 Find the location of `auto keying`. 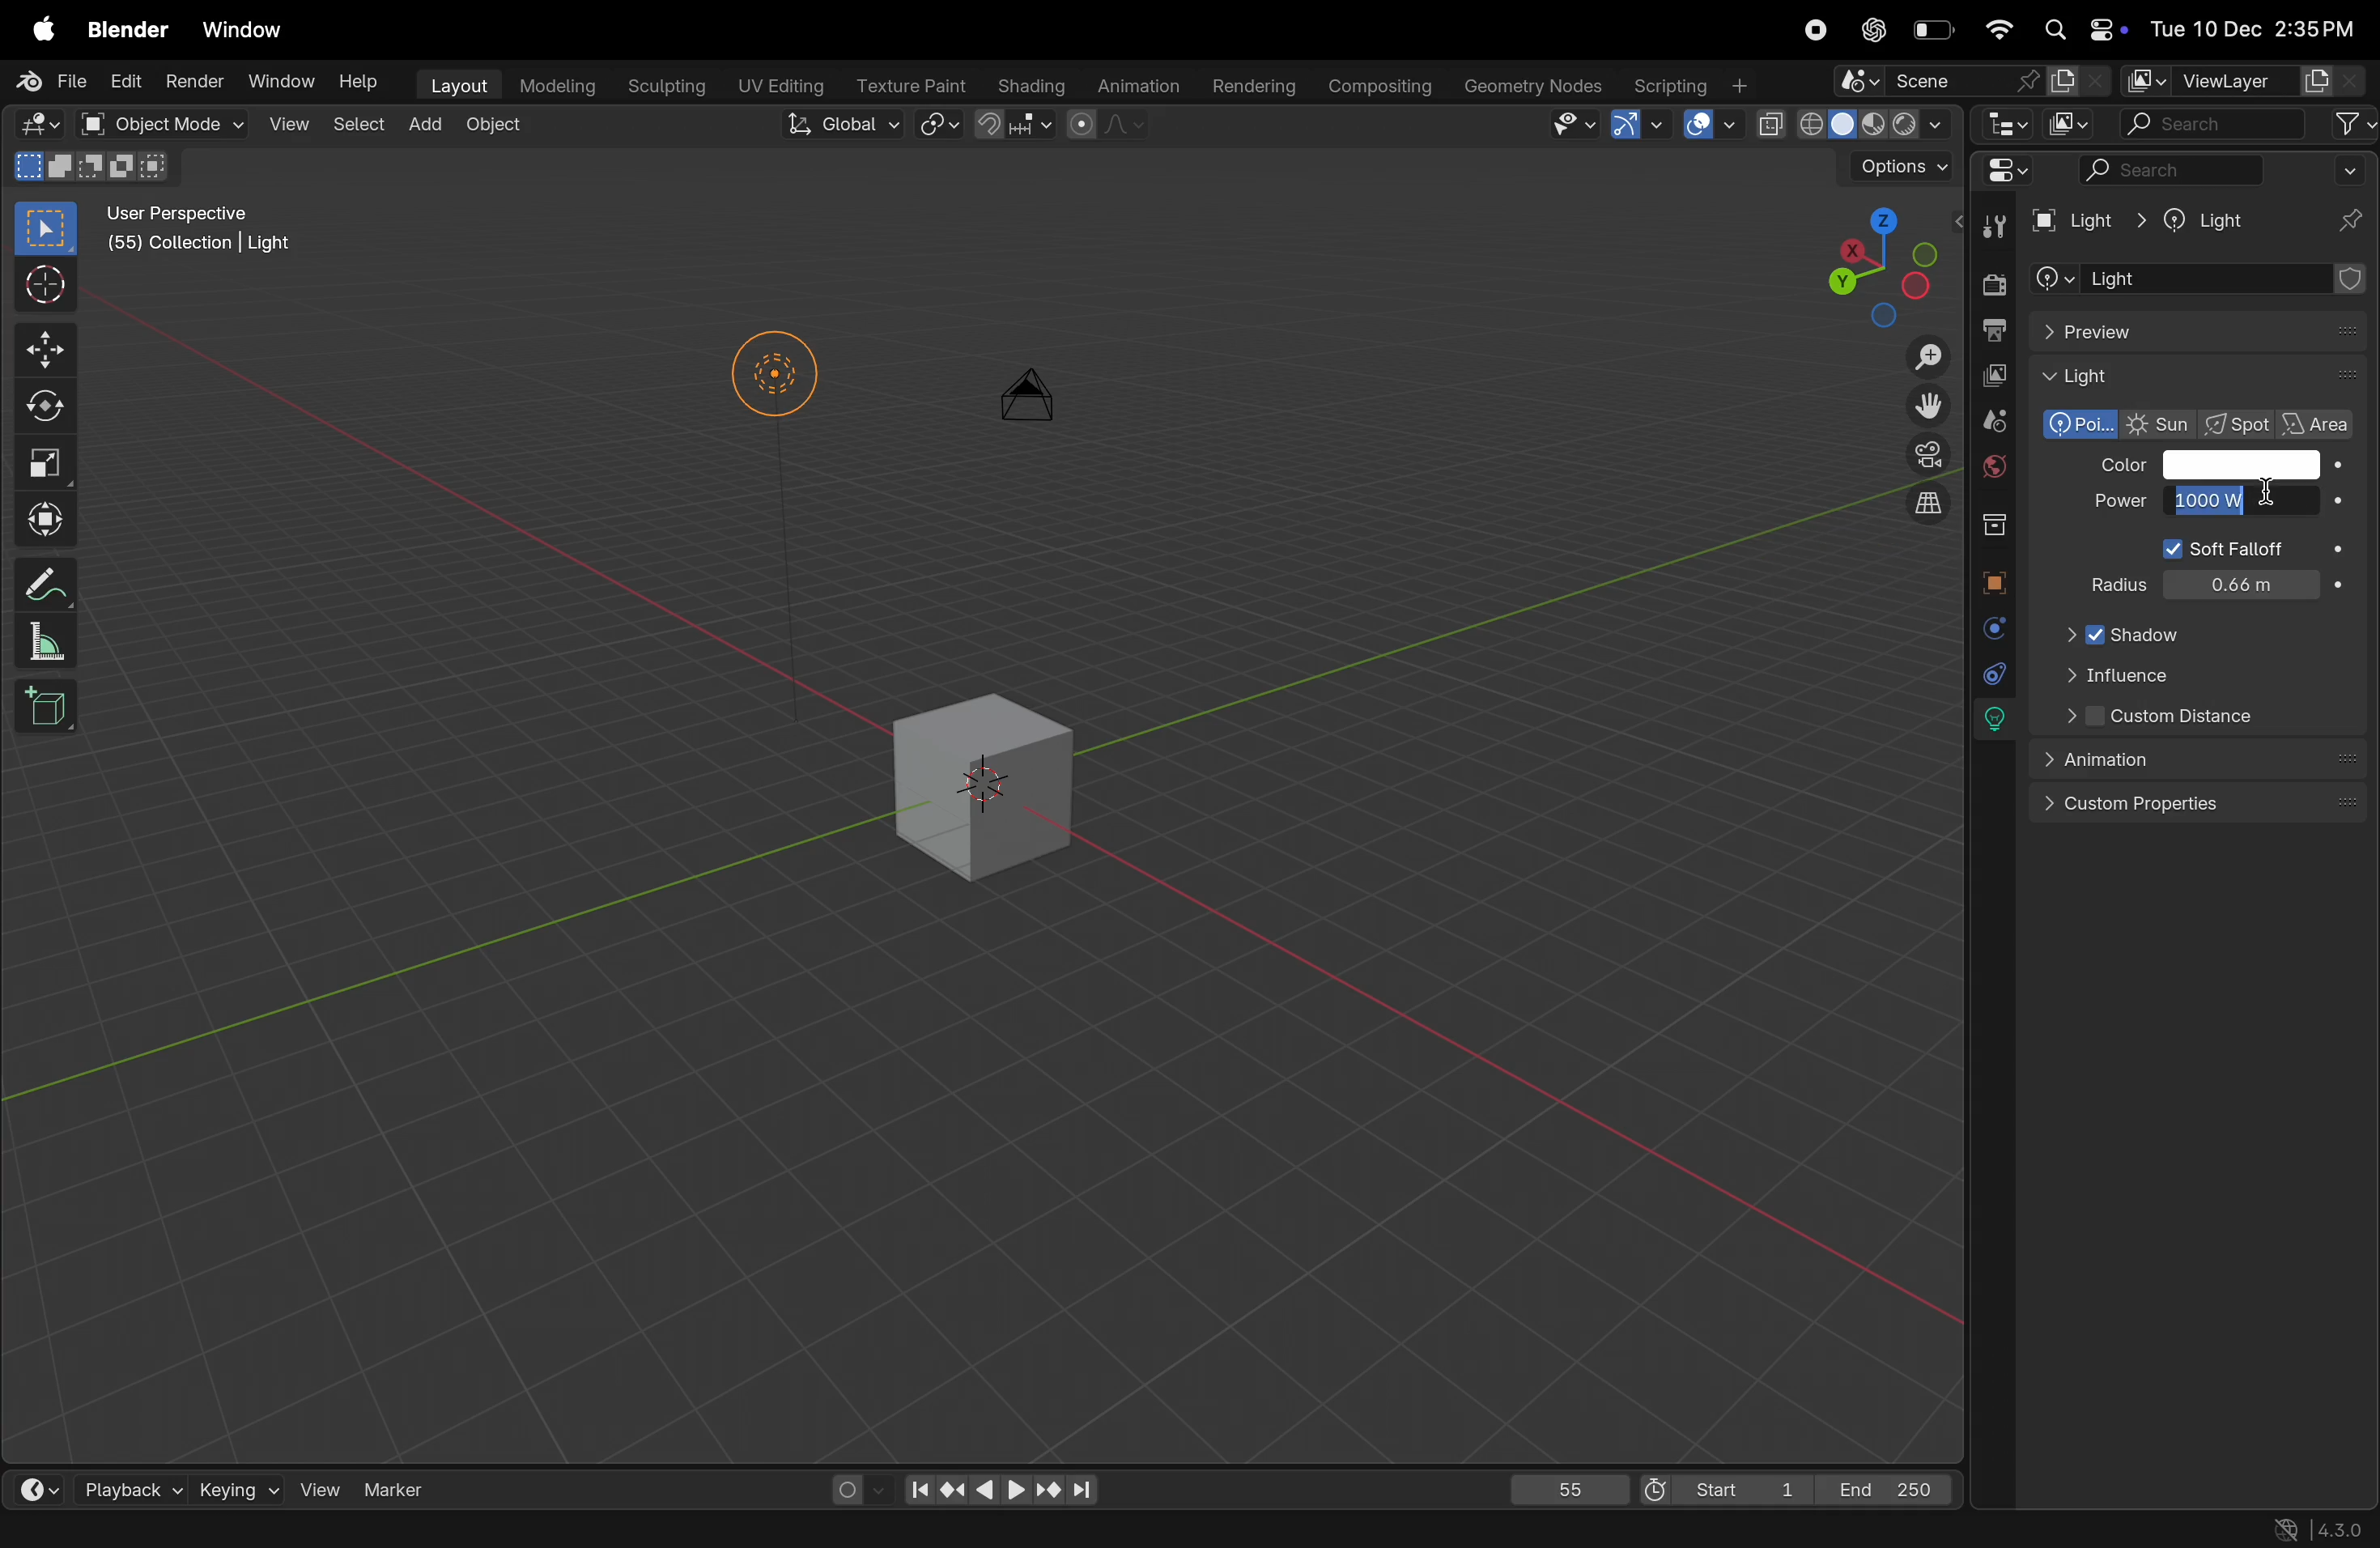

auto keying is located at coordinates (853, 1487).